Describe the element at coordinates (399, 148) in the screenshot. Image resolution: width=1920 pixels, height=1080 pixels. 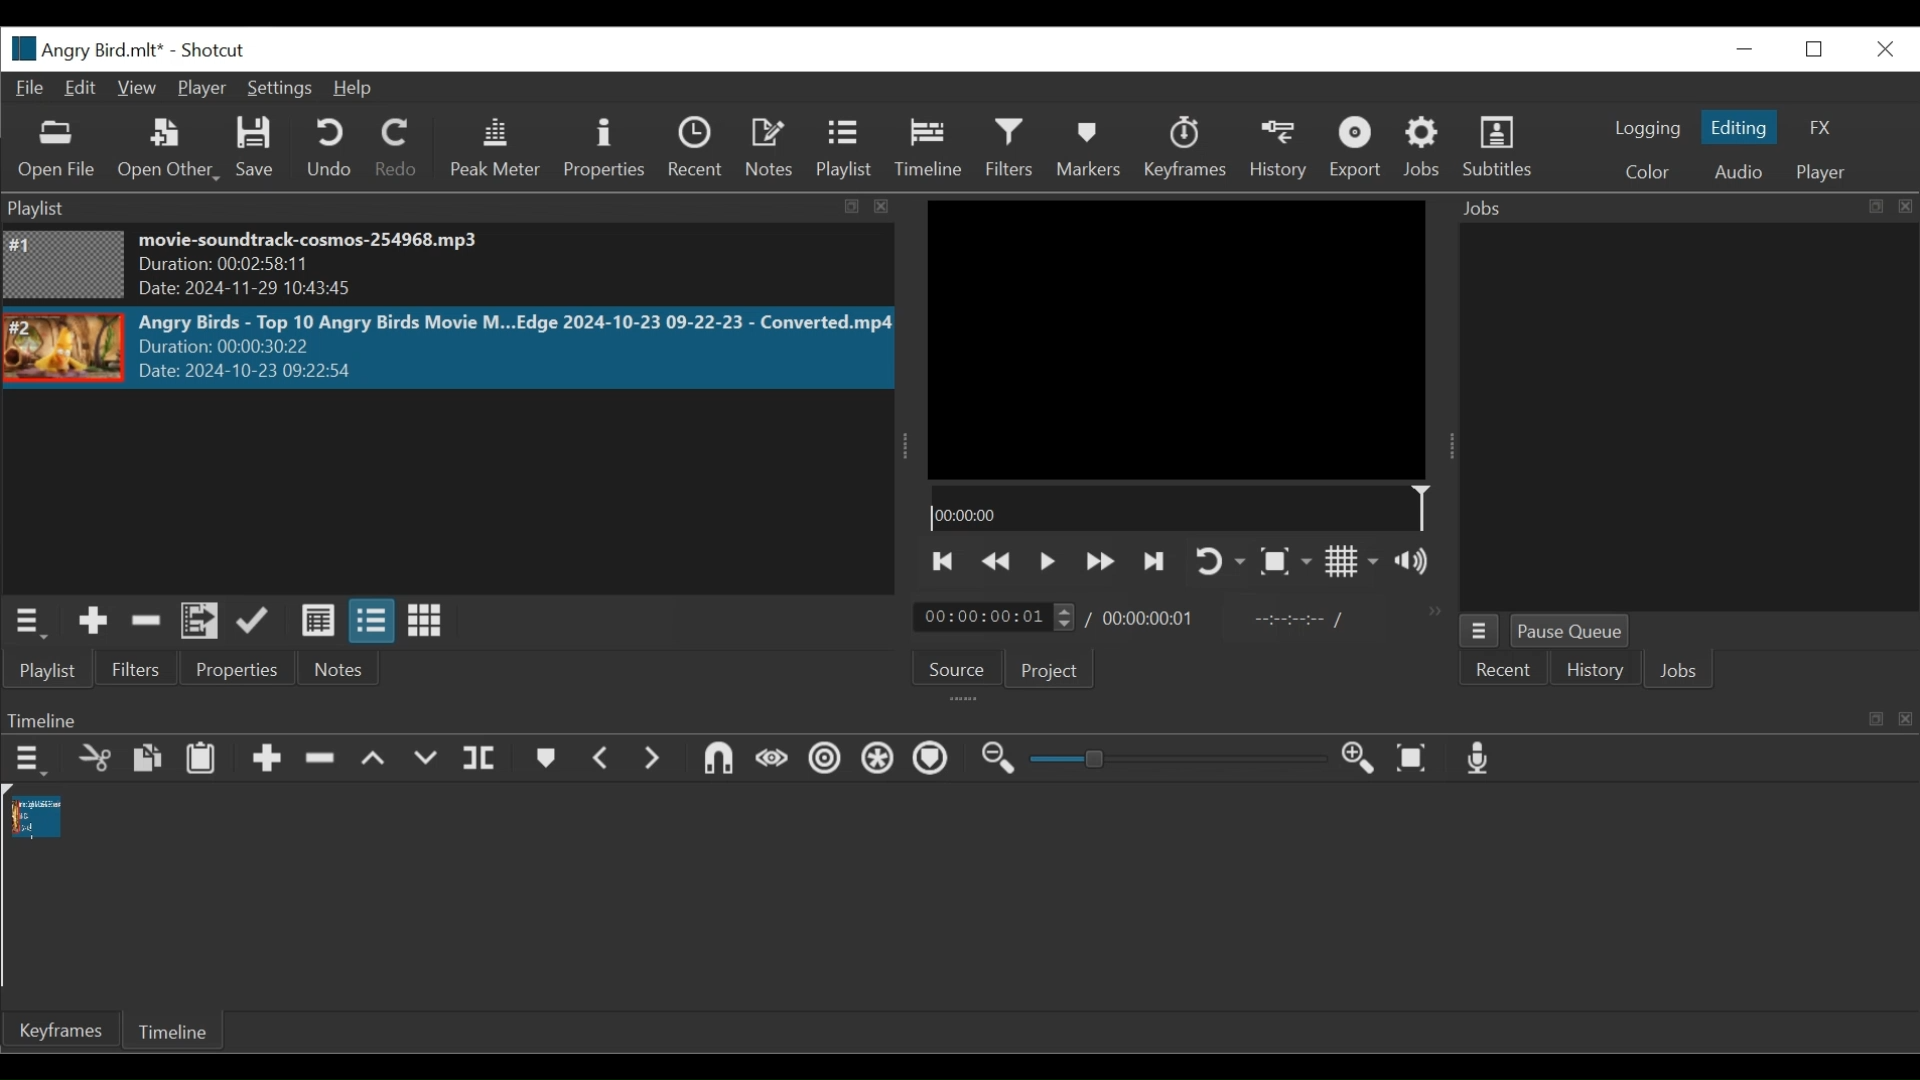
I see `Redo` at that location.